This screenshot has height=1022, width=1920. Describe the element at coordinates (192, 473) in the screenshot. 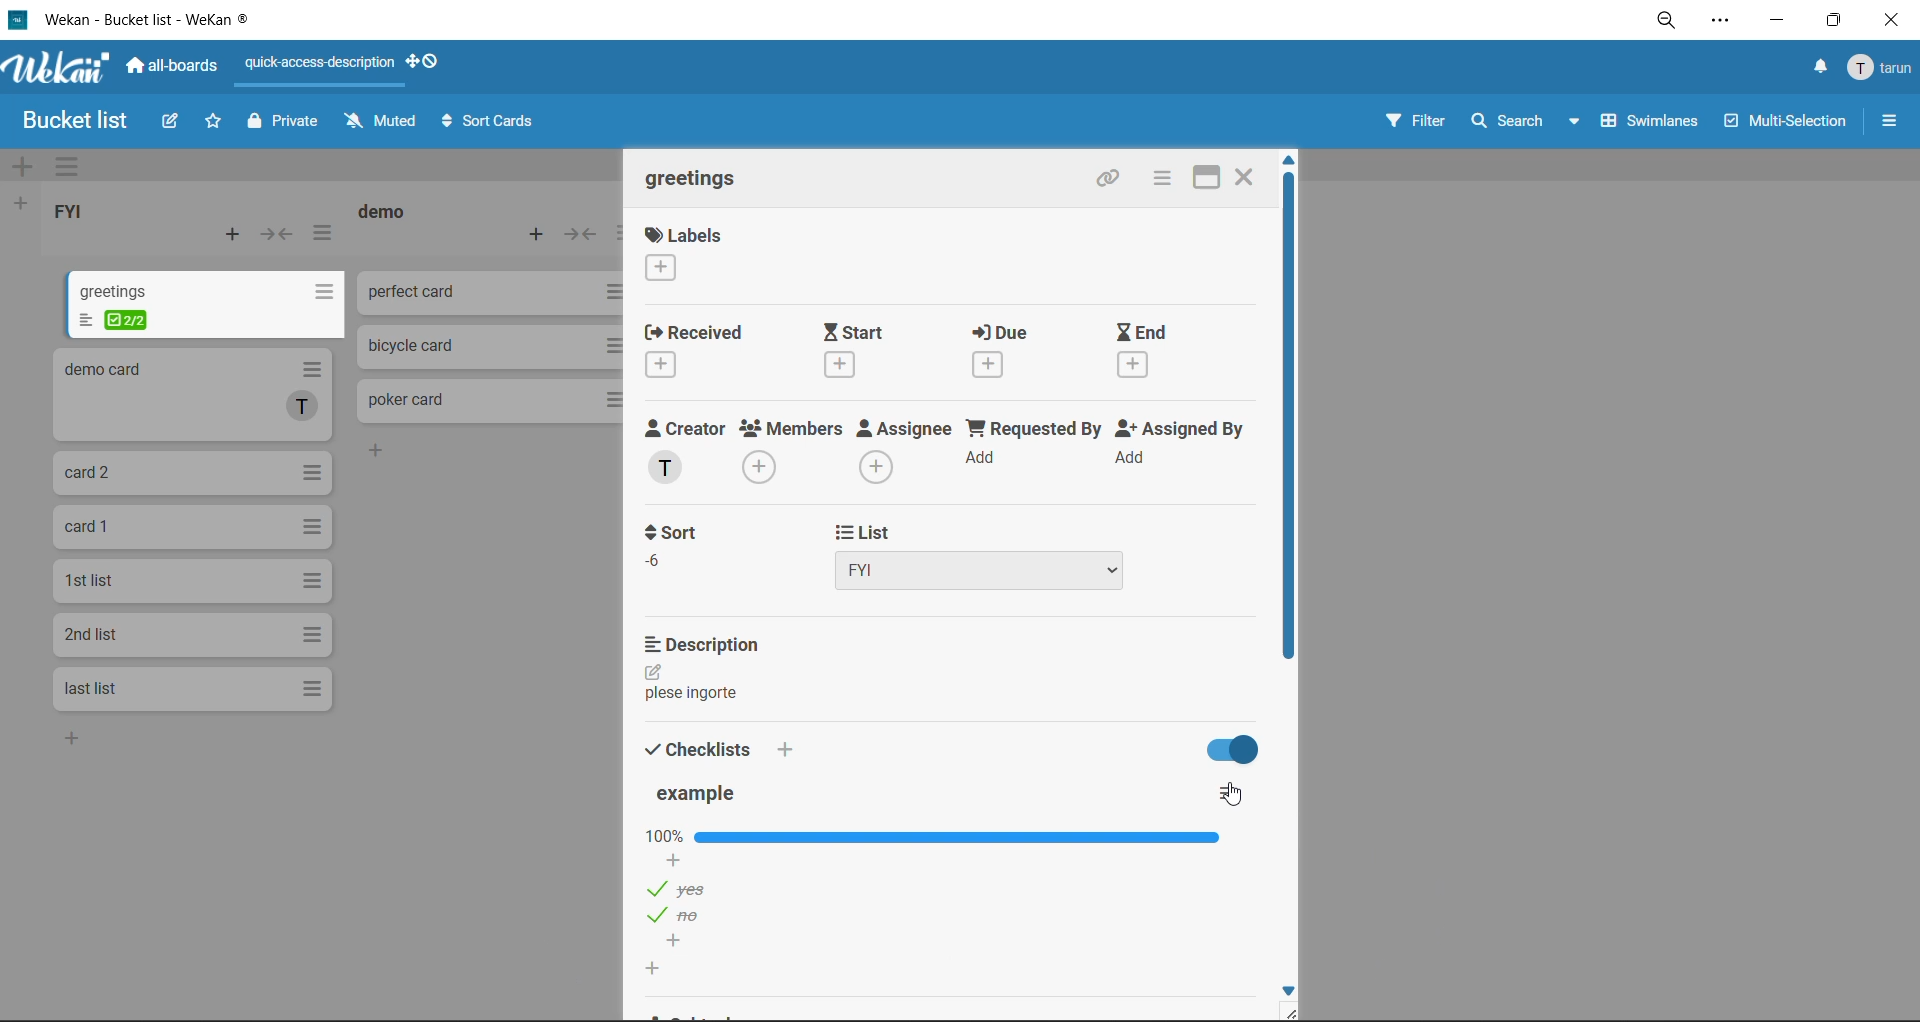

I see `cards` at that location.